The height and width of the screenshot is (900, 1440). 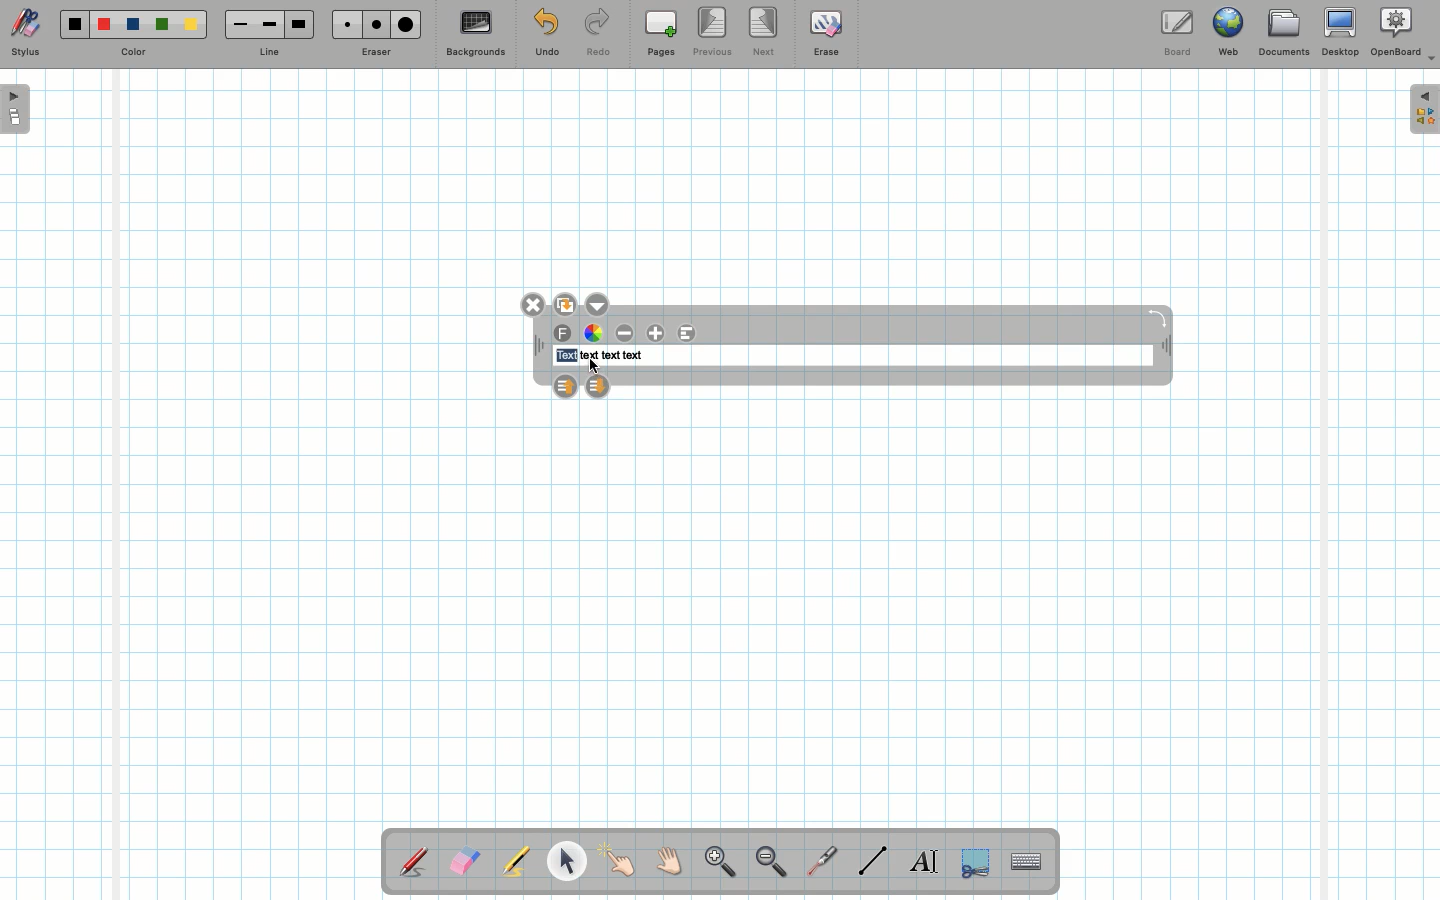 What do you see at coordinates (1176, 33) in the screenshot?
I see `Board` at bounding box center [1176, 33].